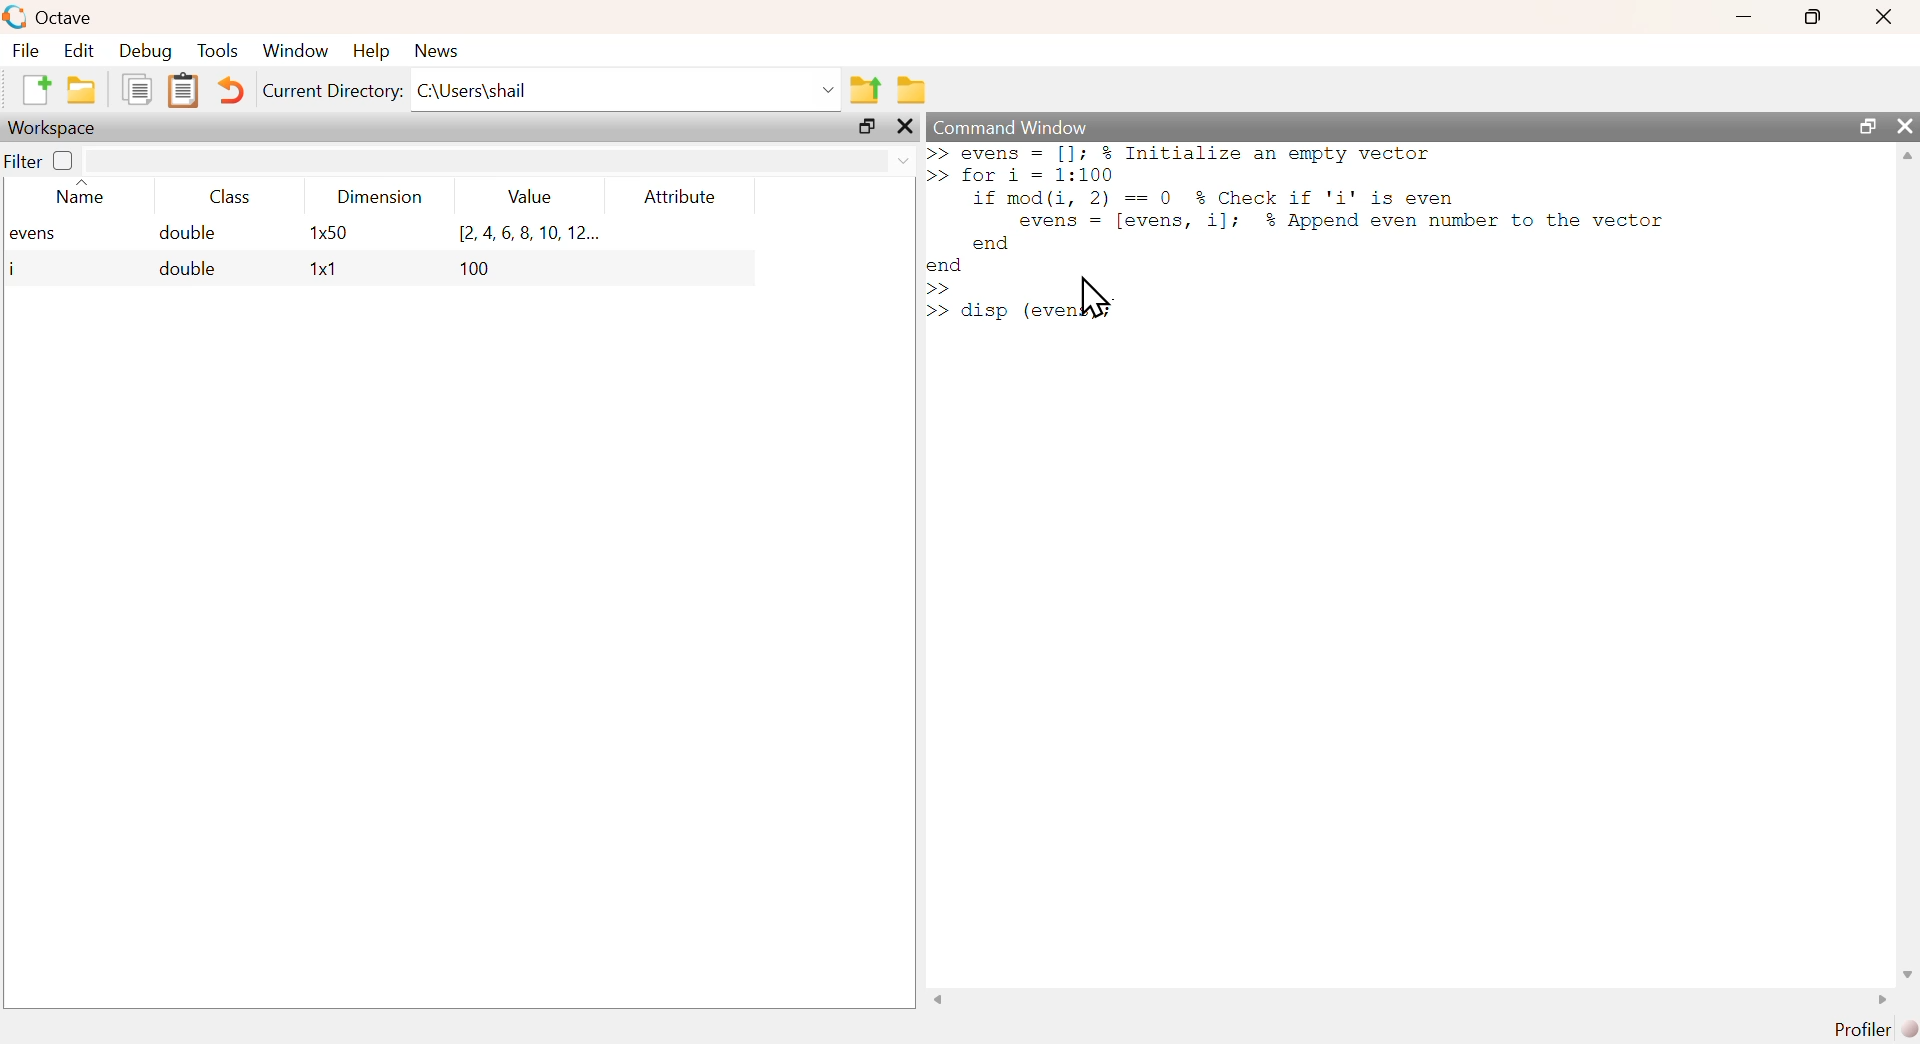  Describe the element at coordinates (1887, 16) in the screenshot. I see `close` at that location.